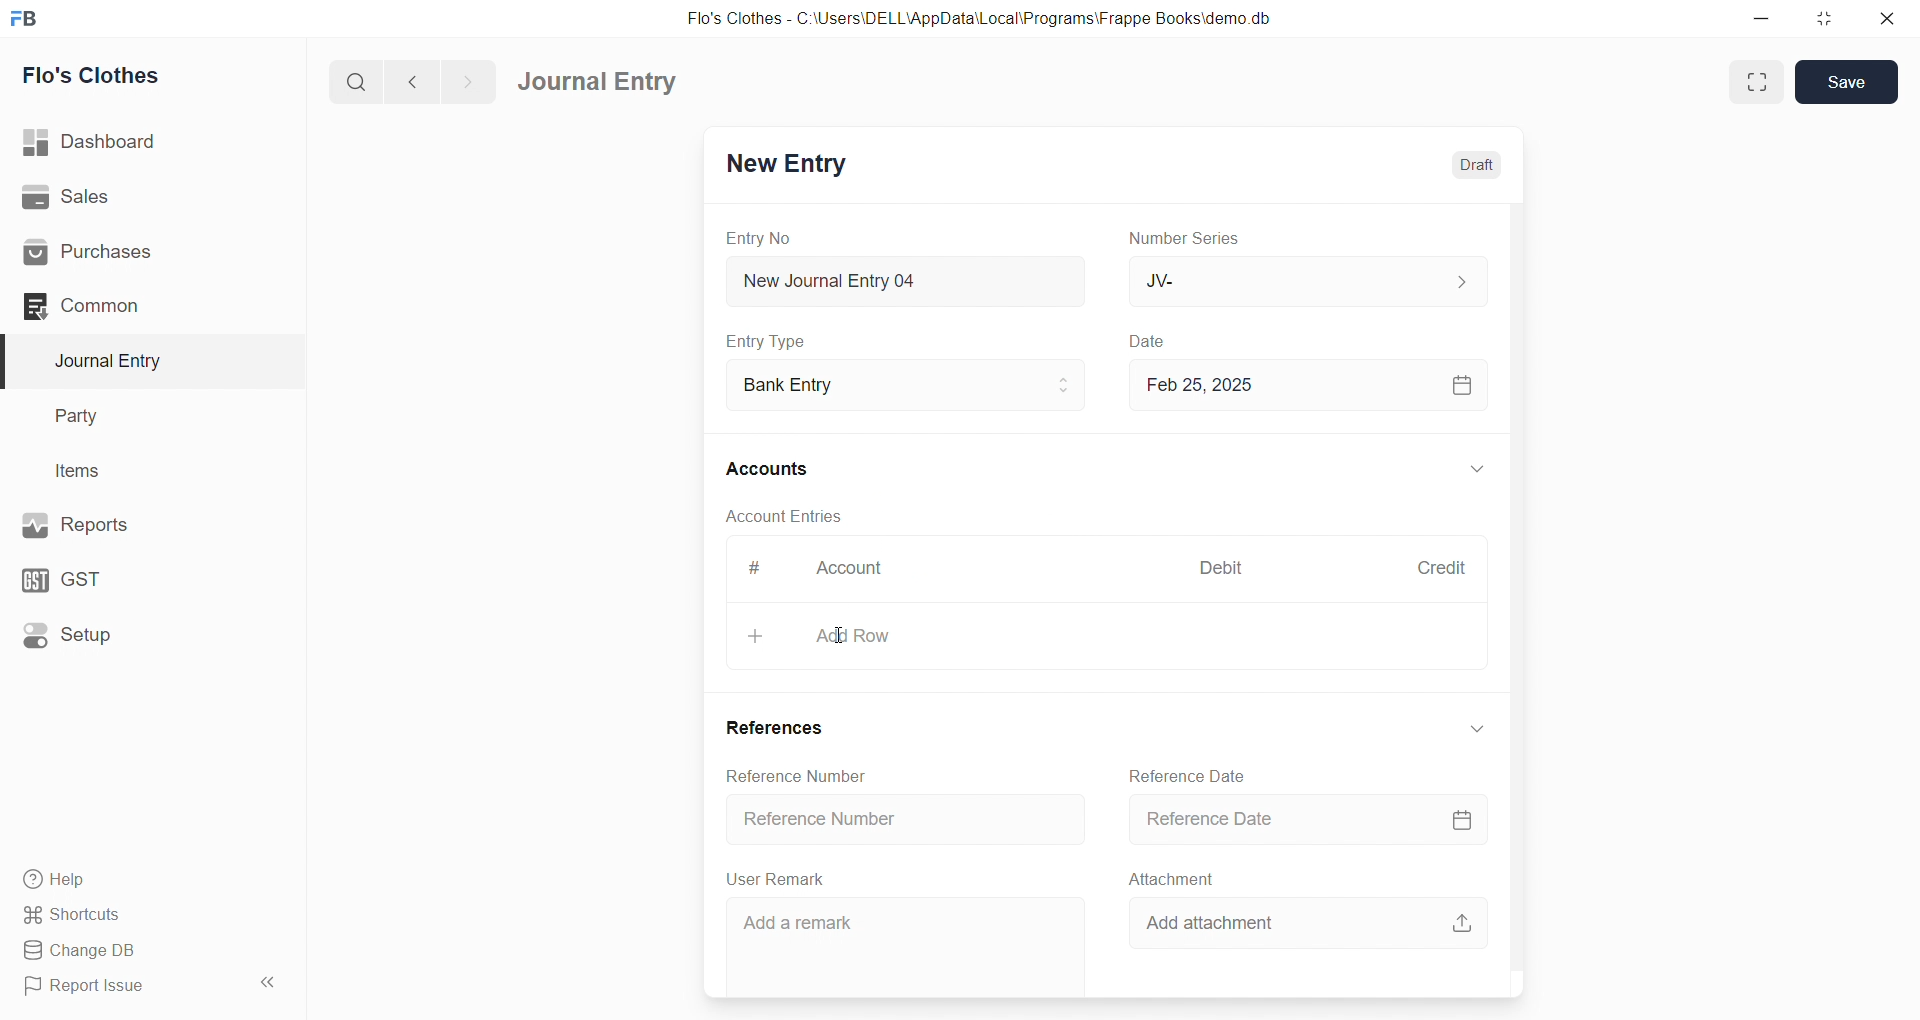 This screenshot has width=1920, height=1020. I want to click on Shortcuts, so click(146, 913).